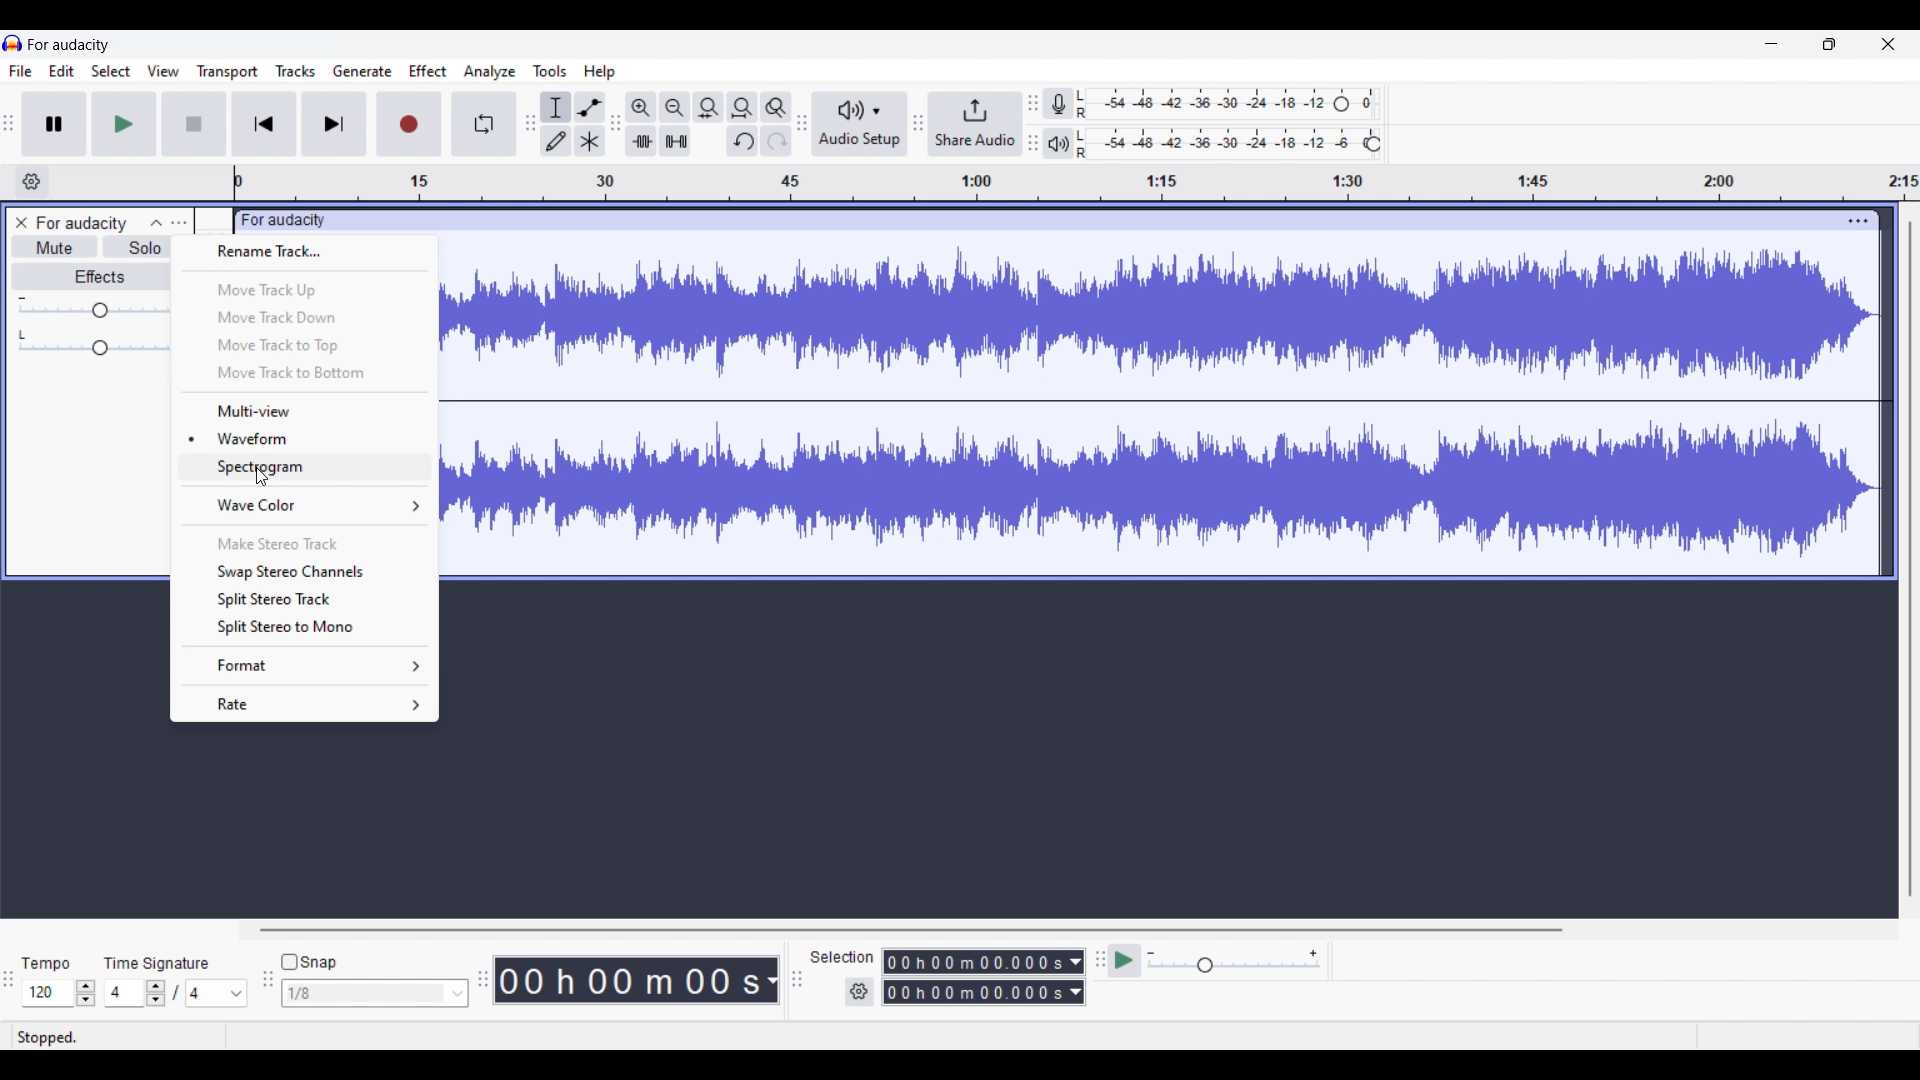 The image size is (1920, 1080). What do you see at coordinates (59, 993) in the screenshot?
I see `Tempo settings` at bounding box center [59, 993].